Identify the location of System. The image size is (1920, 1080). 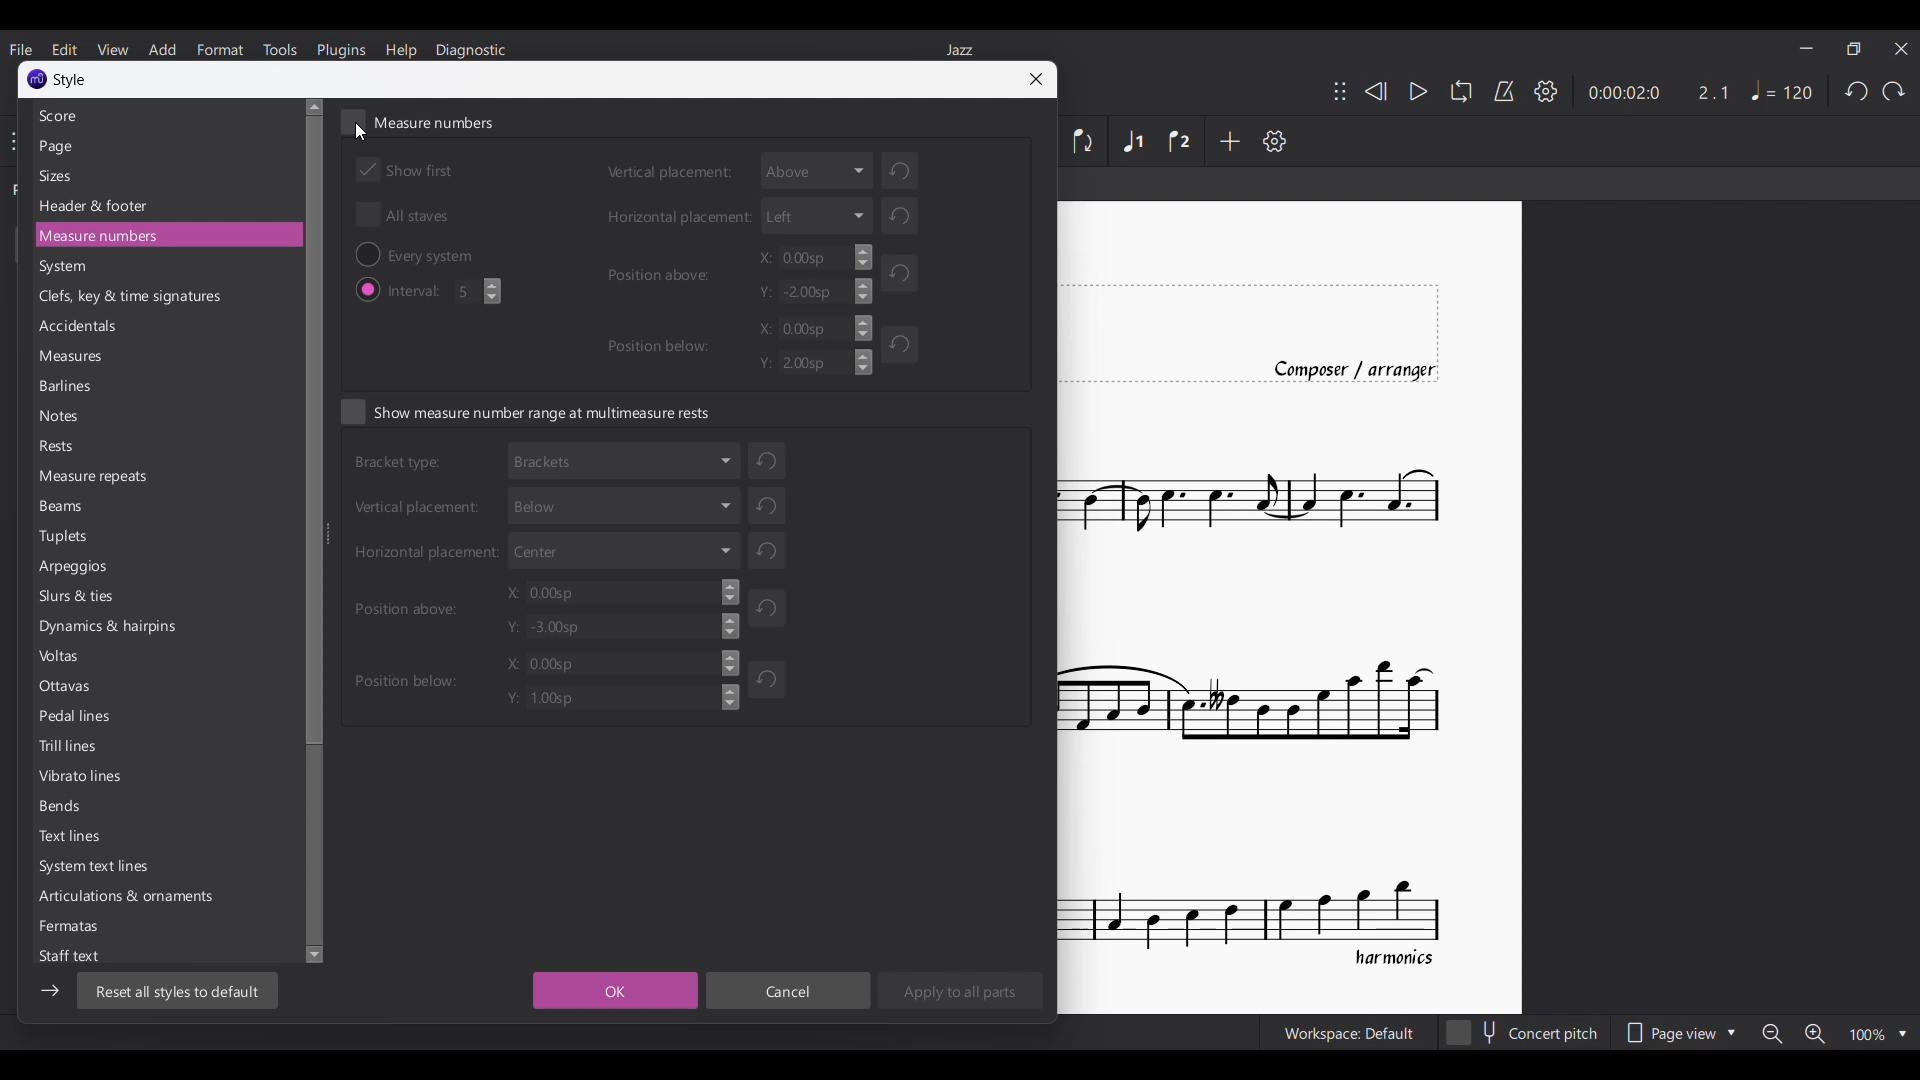
(100, 869).